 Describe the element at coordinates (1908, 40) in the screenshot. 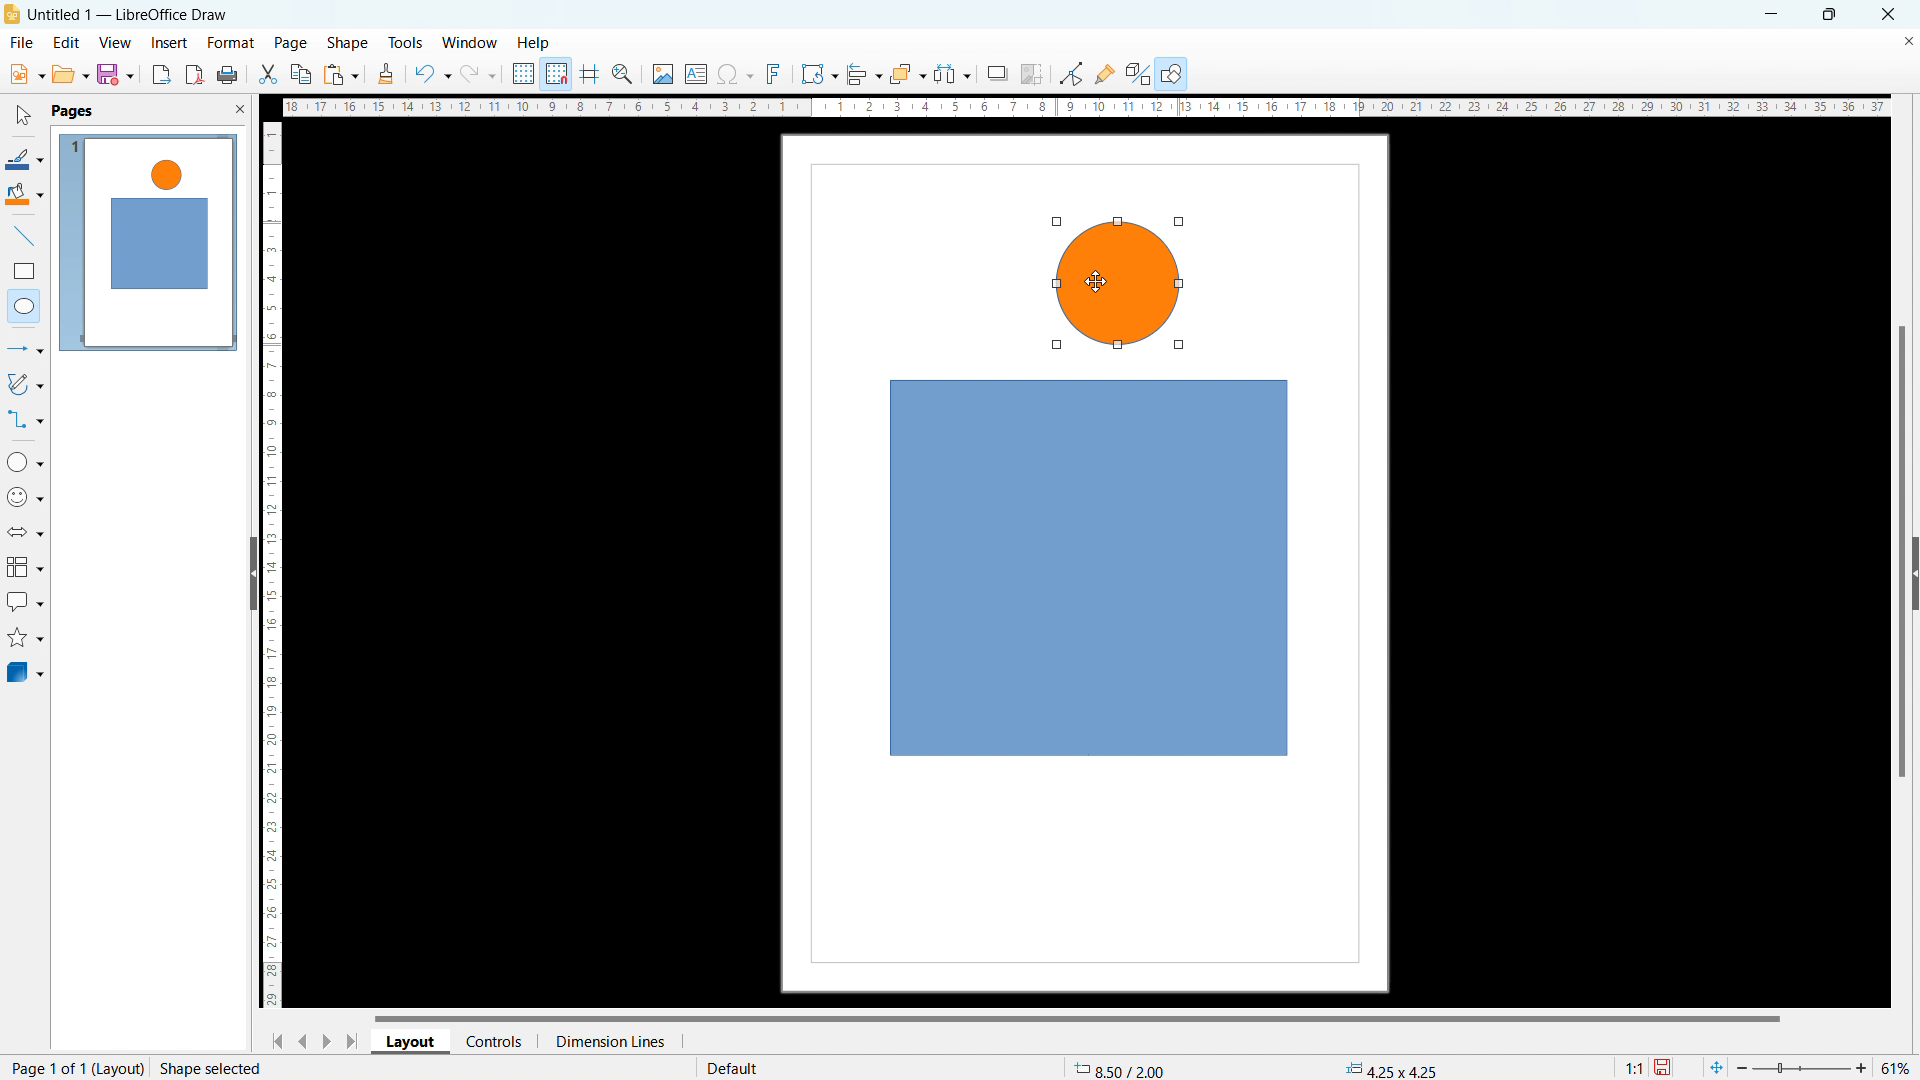

I see `close document` at that location.